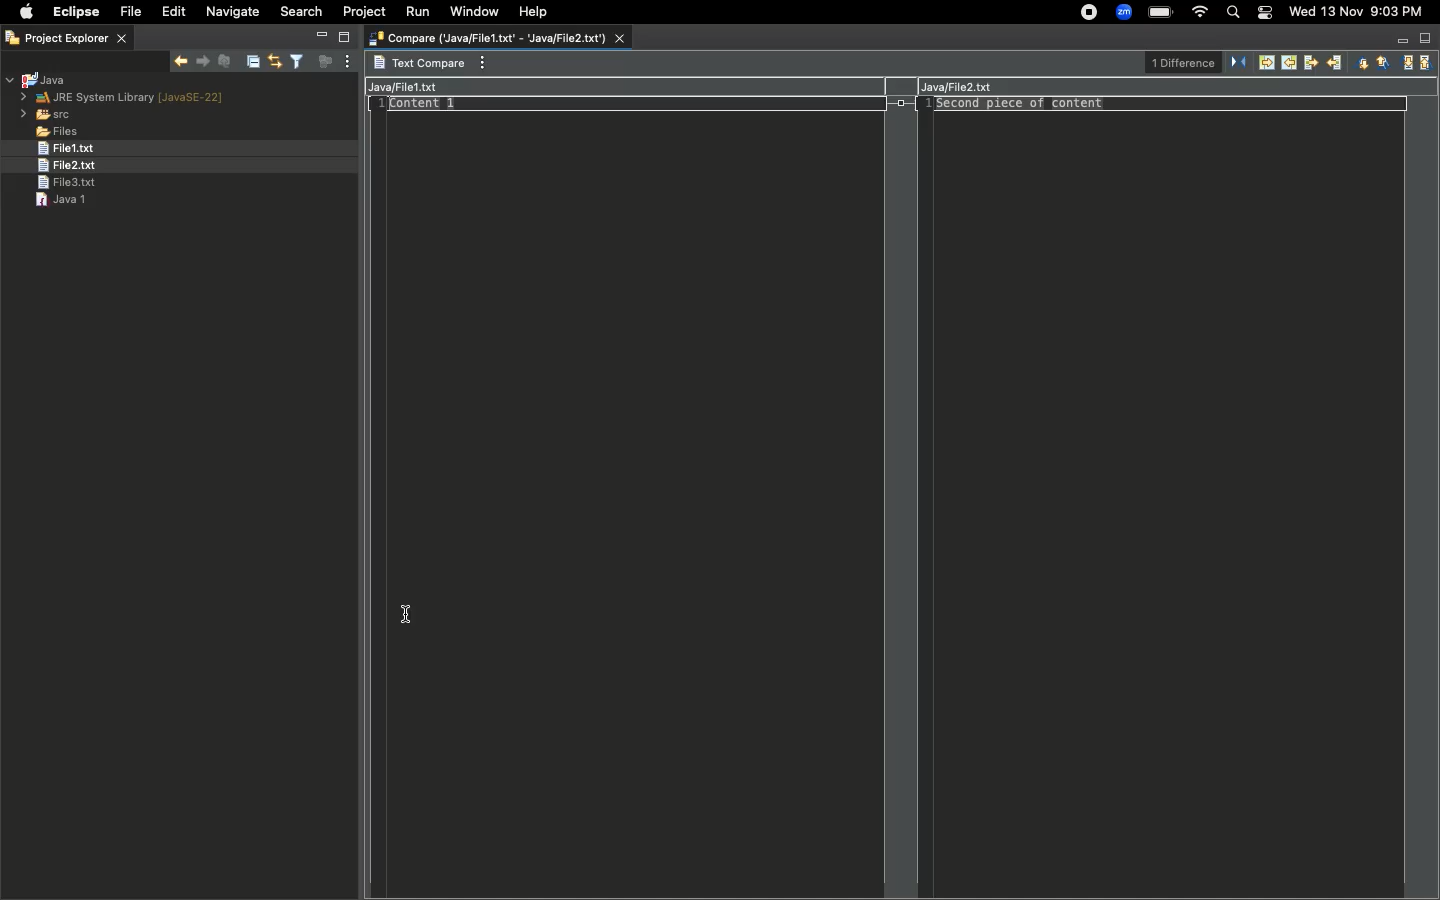 The width and height of the screenshot is (1440, 900). I want to click on Charge, so click(1159, 12).